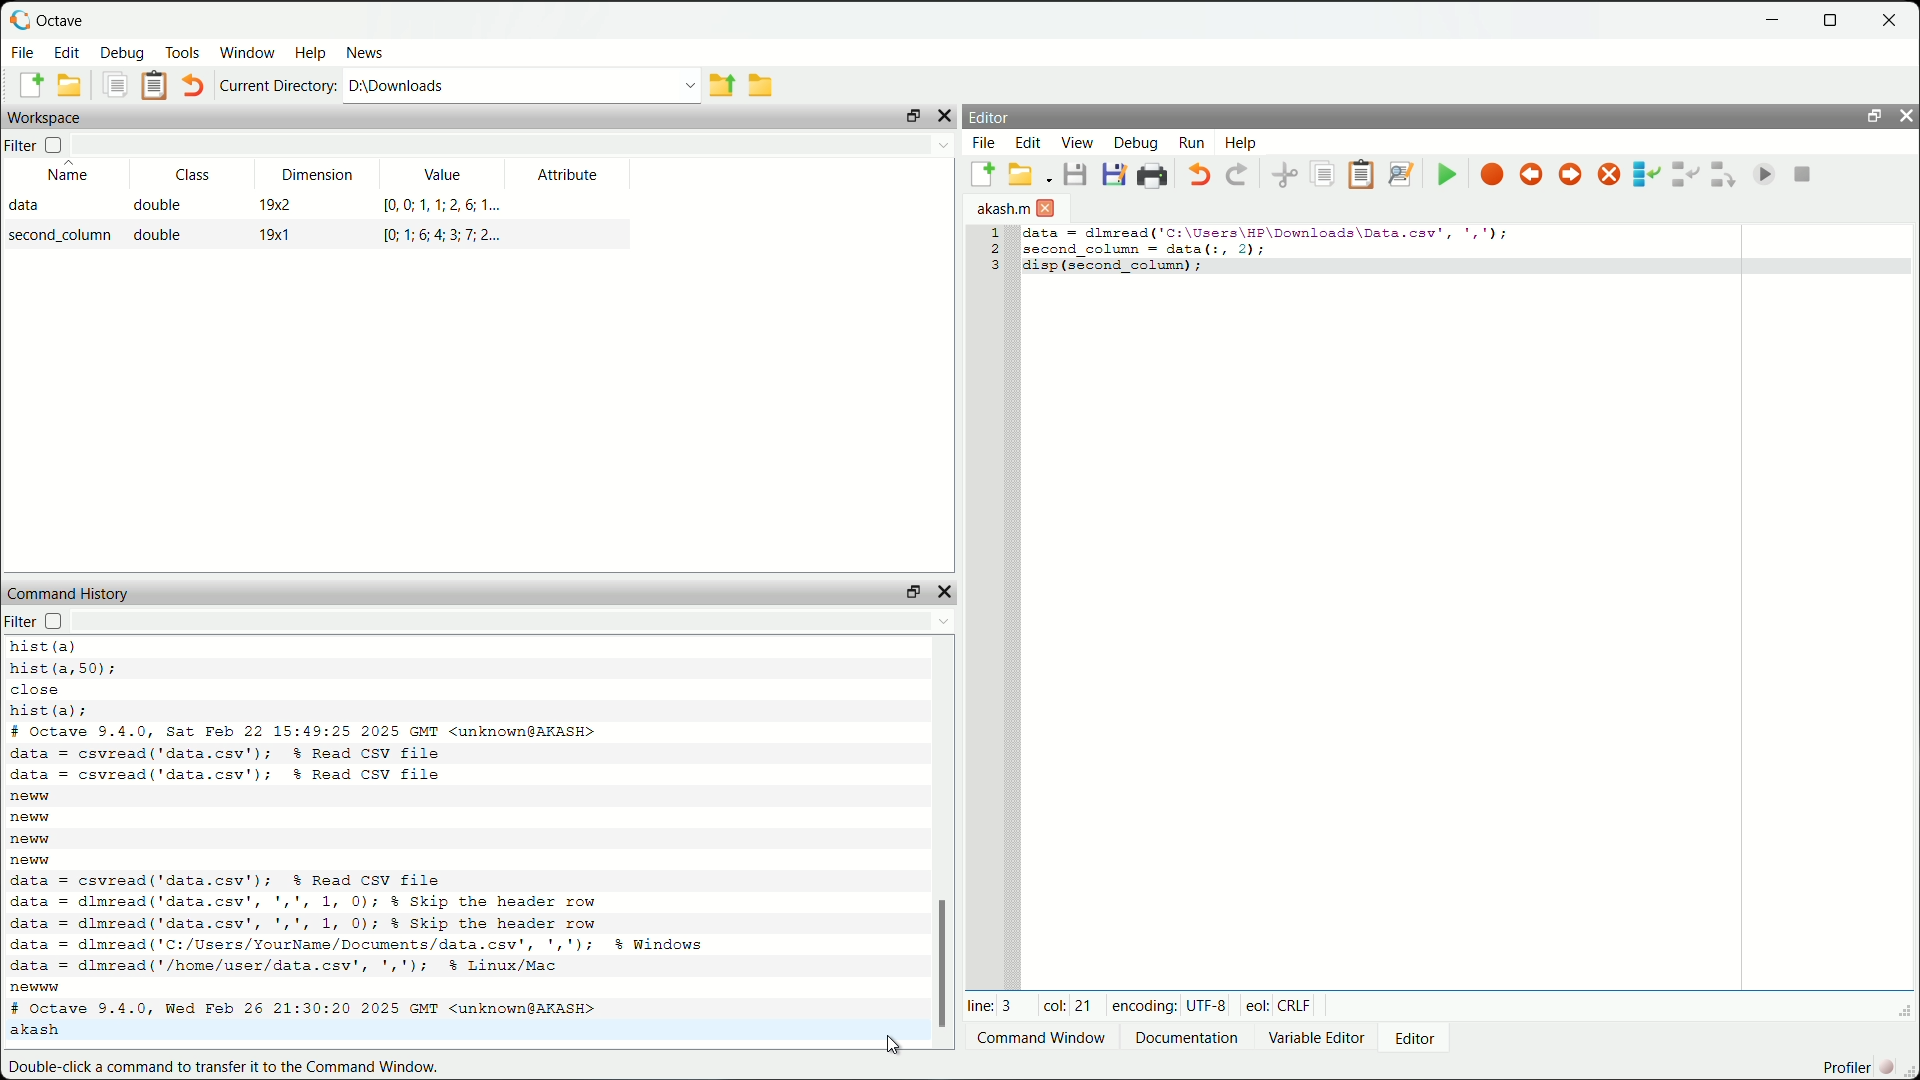 The image size is (1920, 1080). I want to click on variable editor, so click(1319, 1036).